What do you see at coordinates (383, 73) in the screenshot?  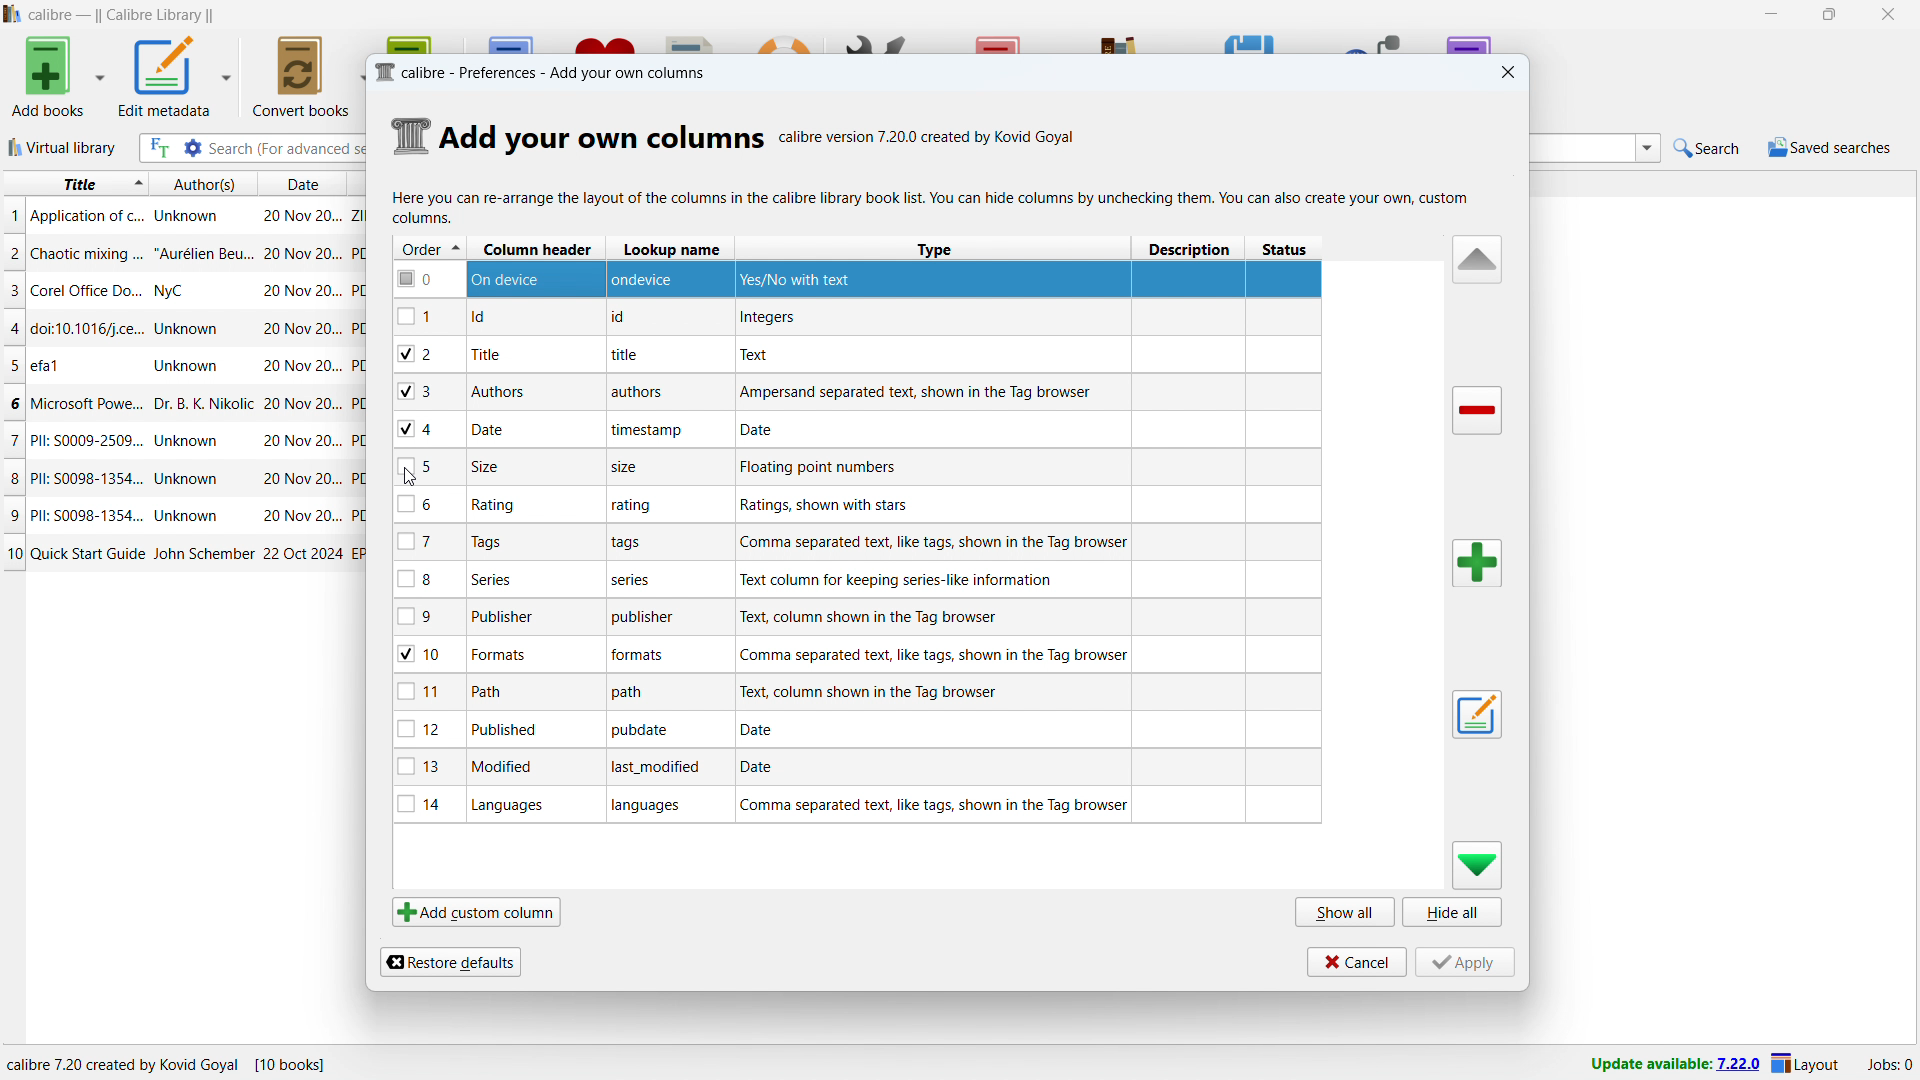 I see `logo` at bounding box center [383, 73].